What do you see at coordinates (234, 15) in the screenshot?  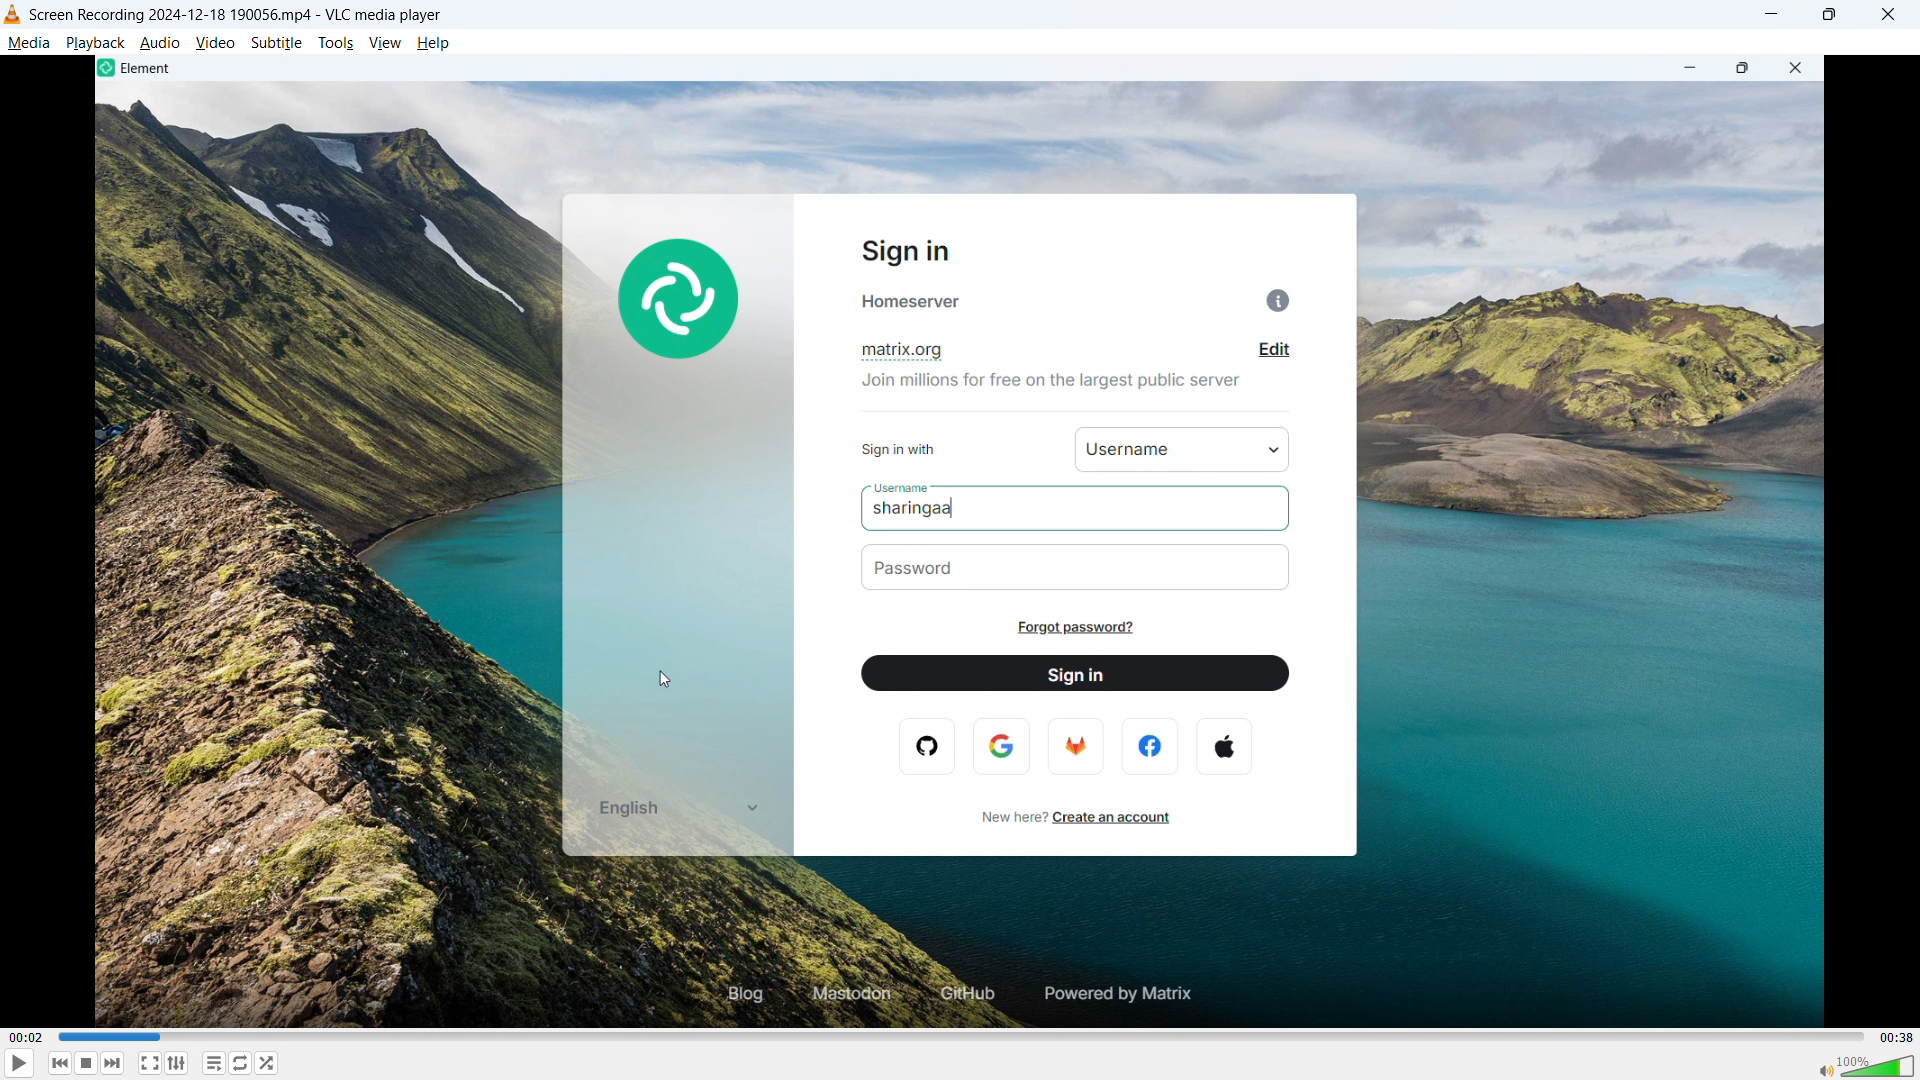 I see `Screen Recording 2024-12-18 190056.mp4 - VLC media player` at bounding box center [234, 15].